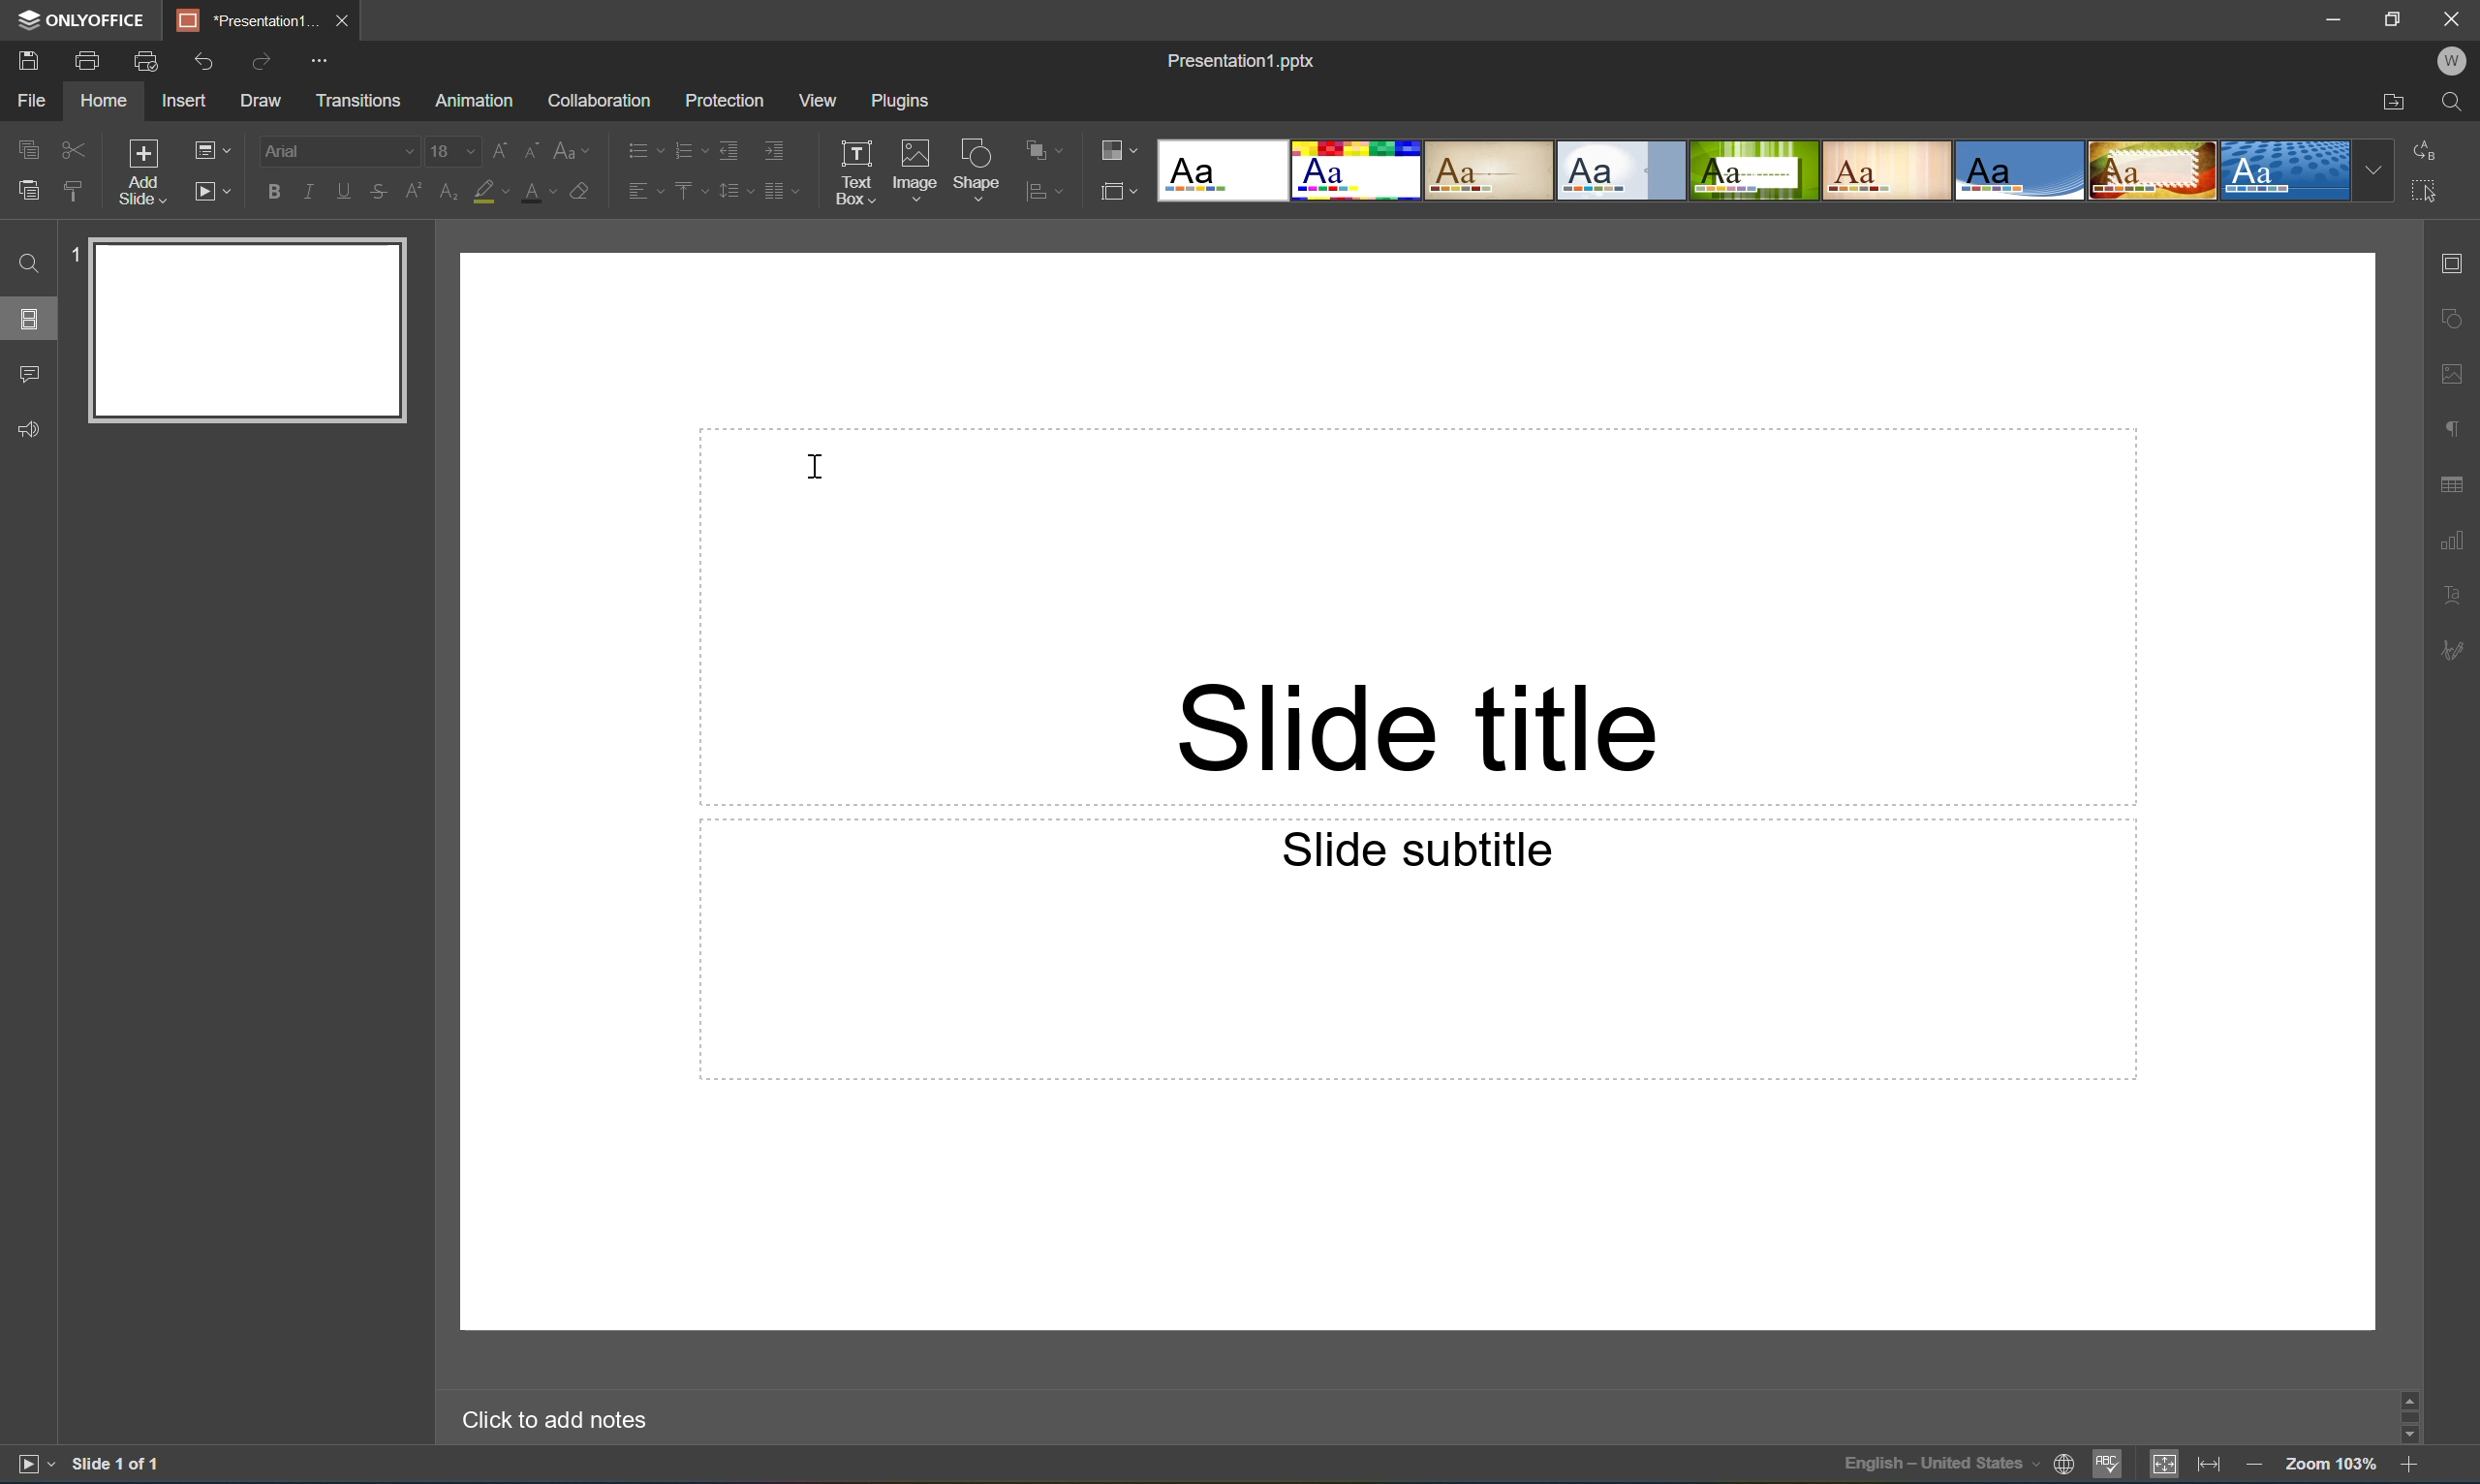 The height and width of the screenshot is (1484, 2480). What do you see at coordinates (25, 59) in the screenshot?
I see `Save` at bounding box center [25, 59].